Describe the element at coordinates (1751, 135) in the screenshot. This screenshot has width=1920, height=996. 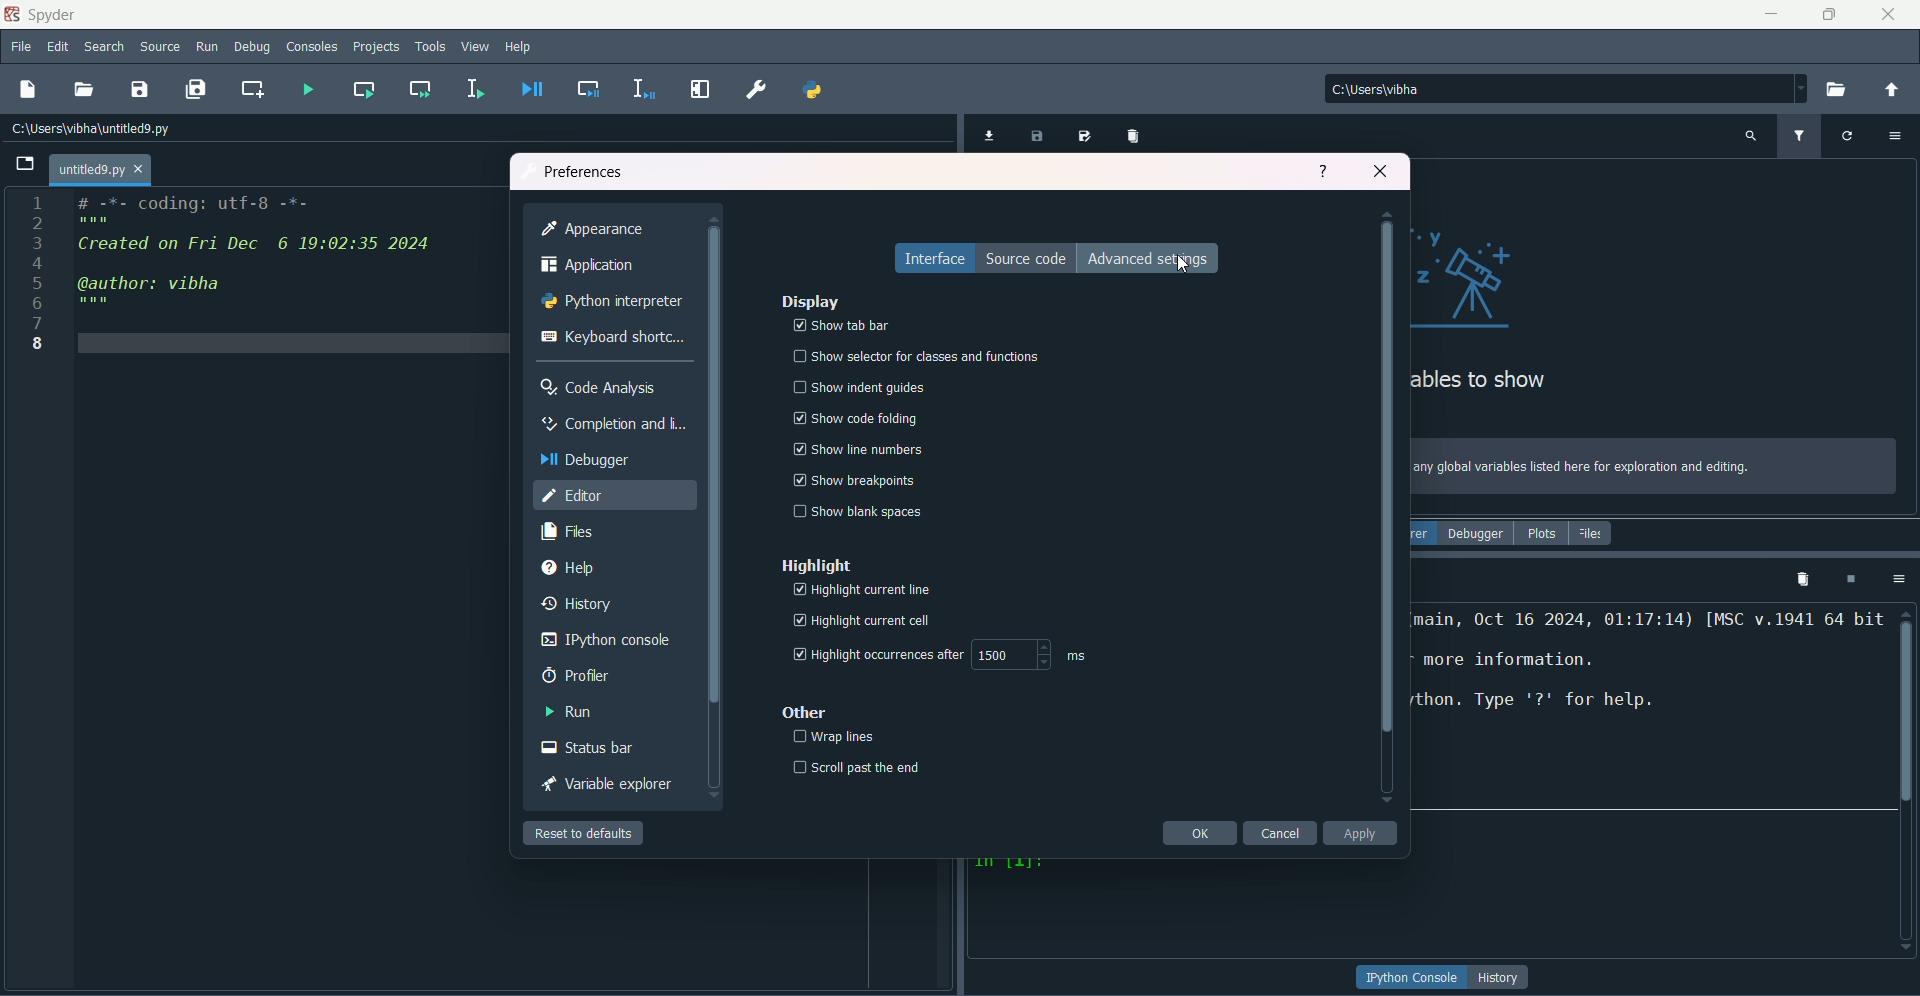
I see `search variable` at that location.